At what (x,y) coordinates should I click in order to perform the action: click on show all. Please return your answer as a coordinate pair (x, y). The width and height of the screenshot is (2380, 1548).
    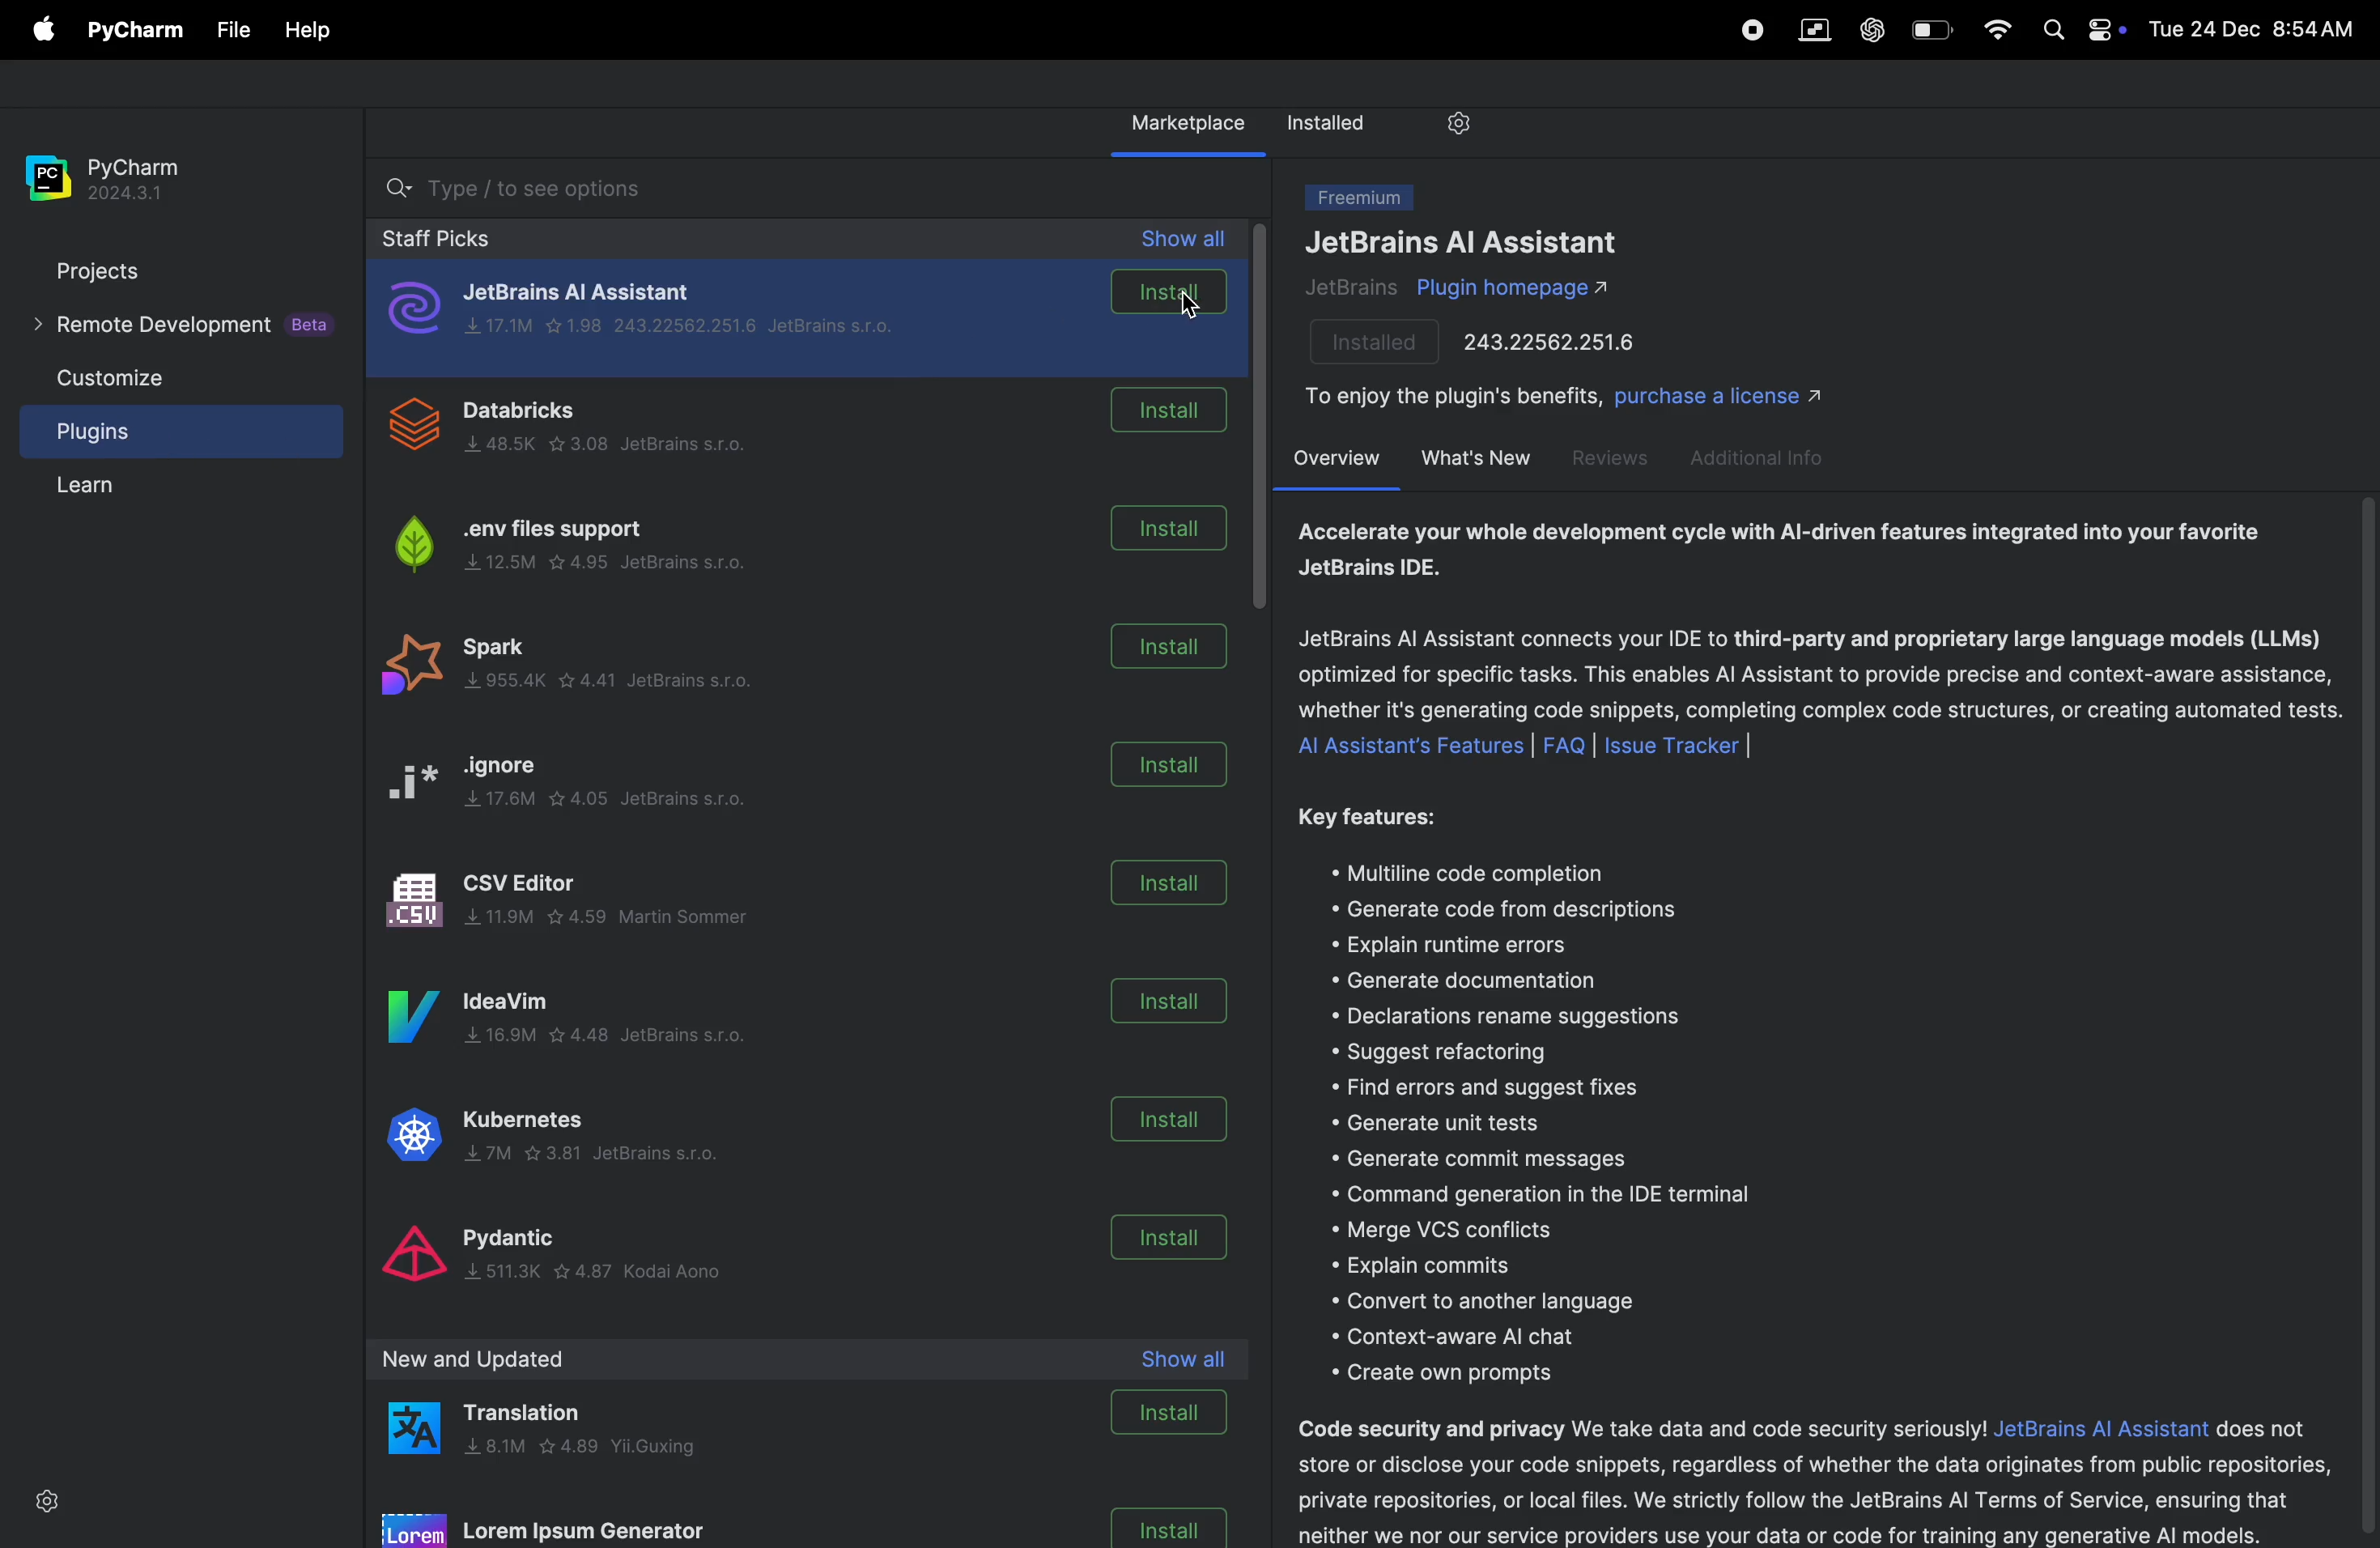
    Looking at the image, I should click on (1179, 1359).